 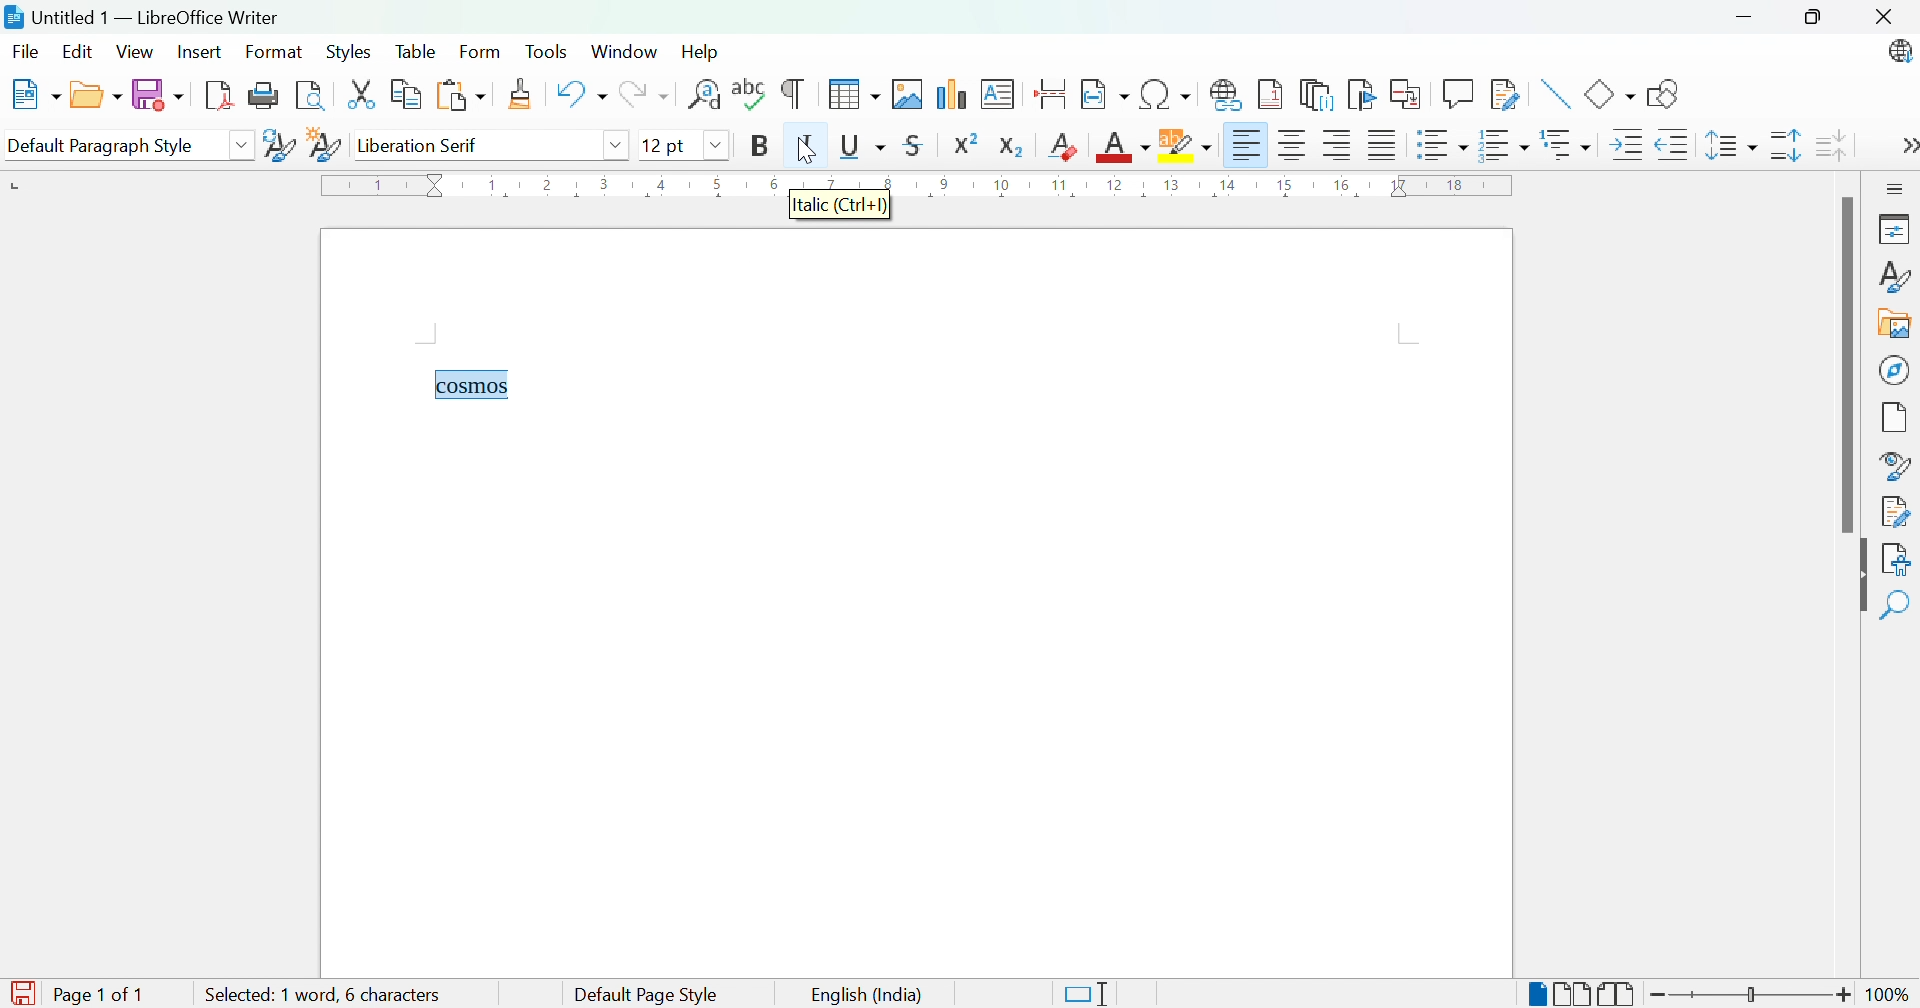 What do you see at coordinates (1898, 605) in the screenshot?
I see `Find` at bounding box center [1898, 605].